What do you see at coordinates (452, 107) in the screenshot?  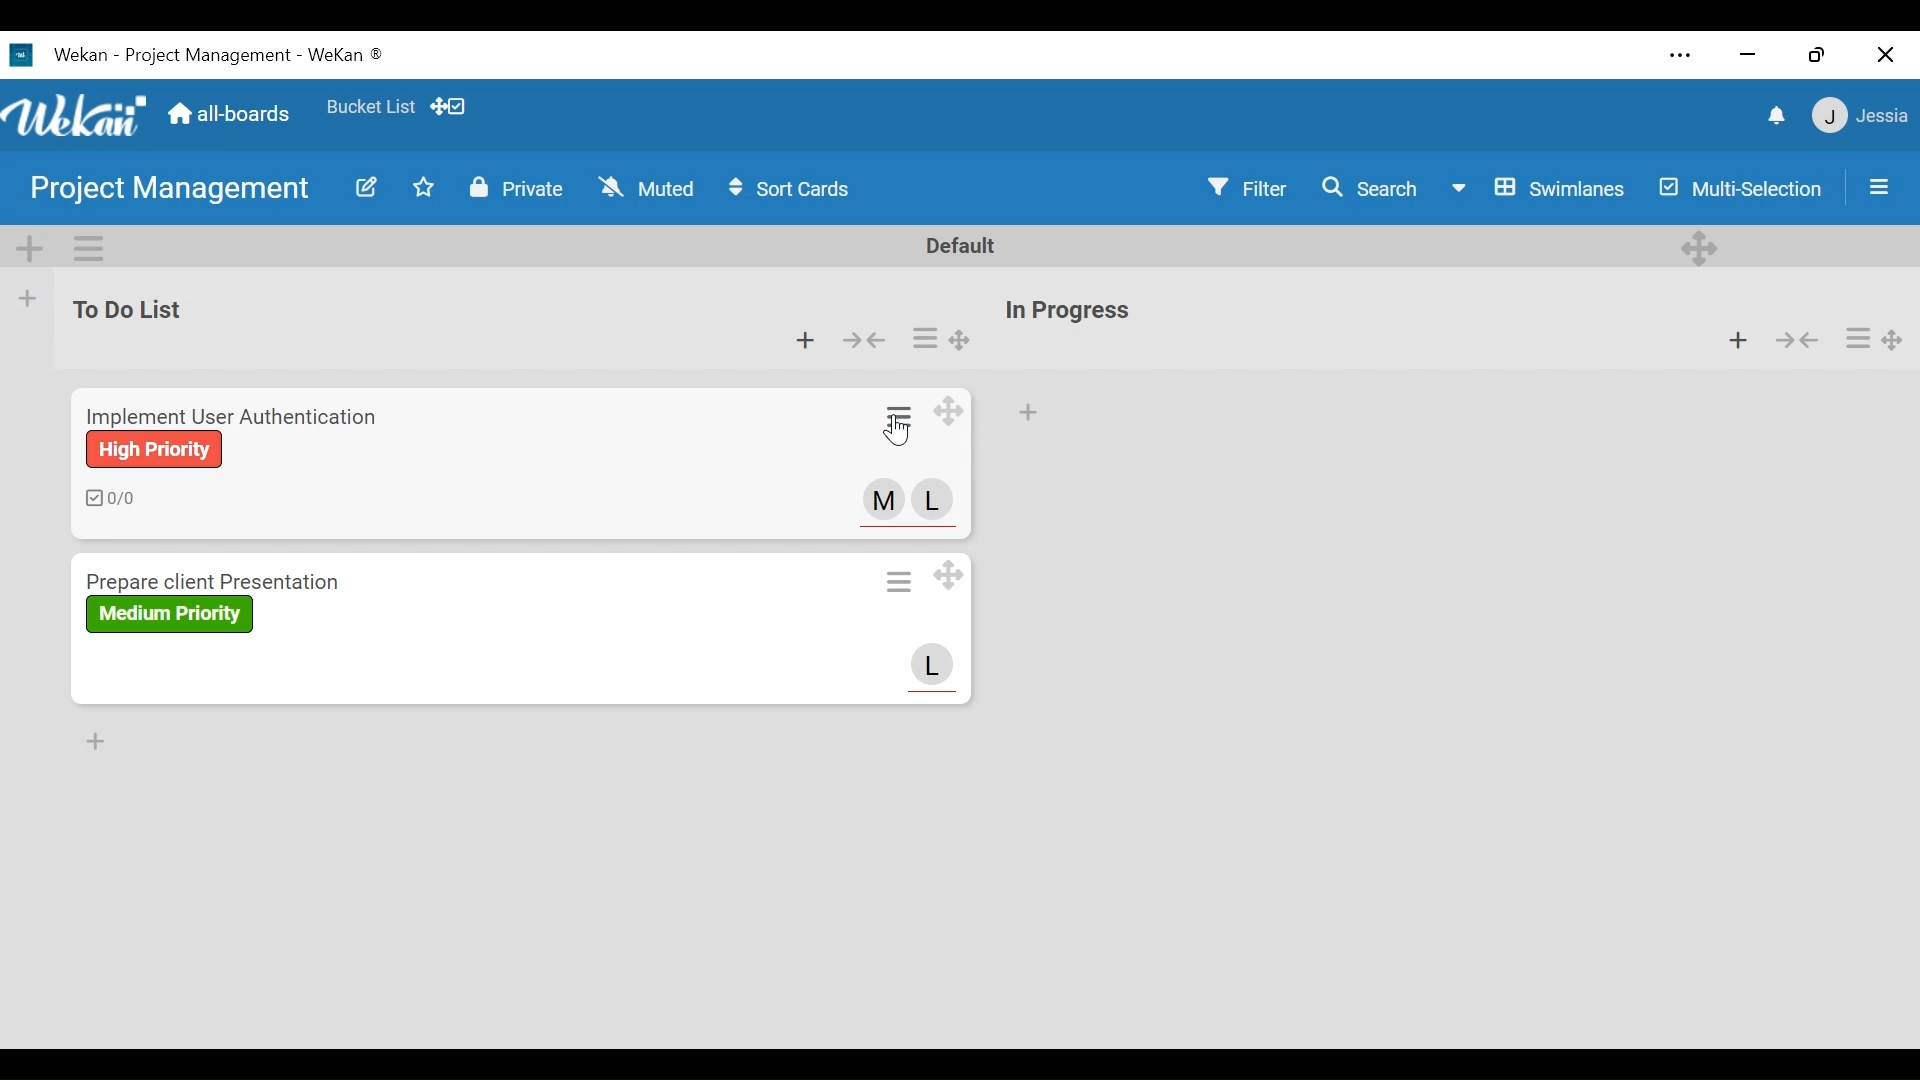 I see `Show desktop drag handles` at bounding box center [452, 107].